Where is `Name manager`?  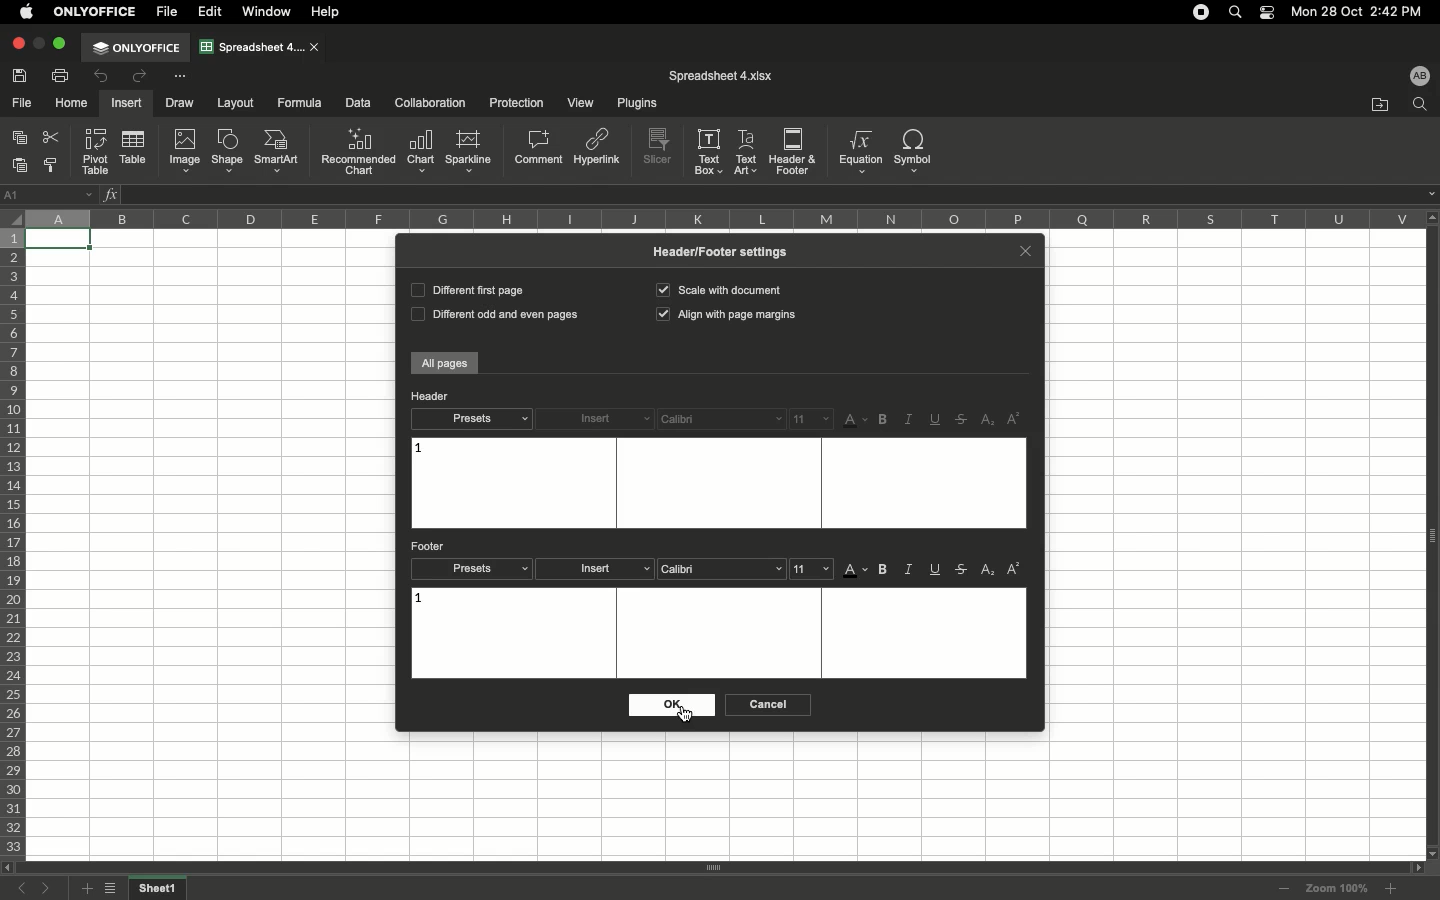 Name manager is located at coordinates (50, 193).